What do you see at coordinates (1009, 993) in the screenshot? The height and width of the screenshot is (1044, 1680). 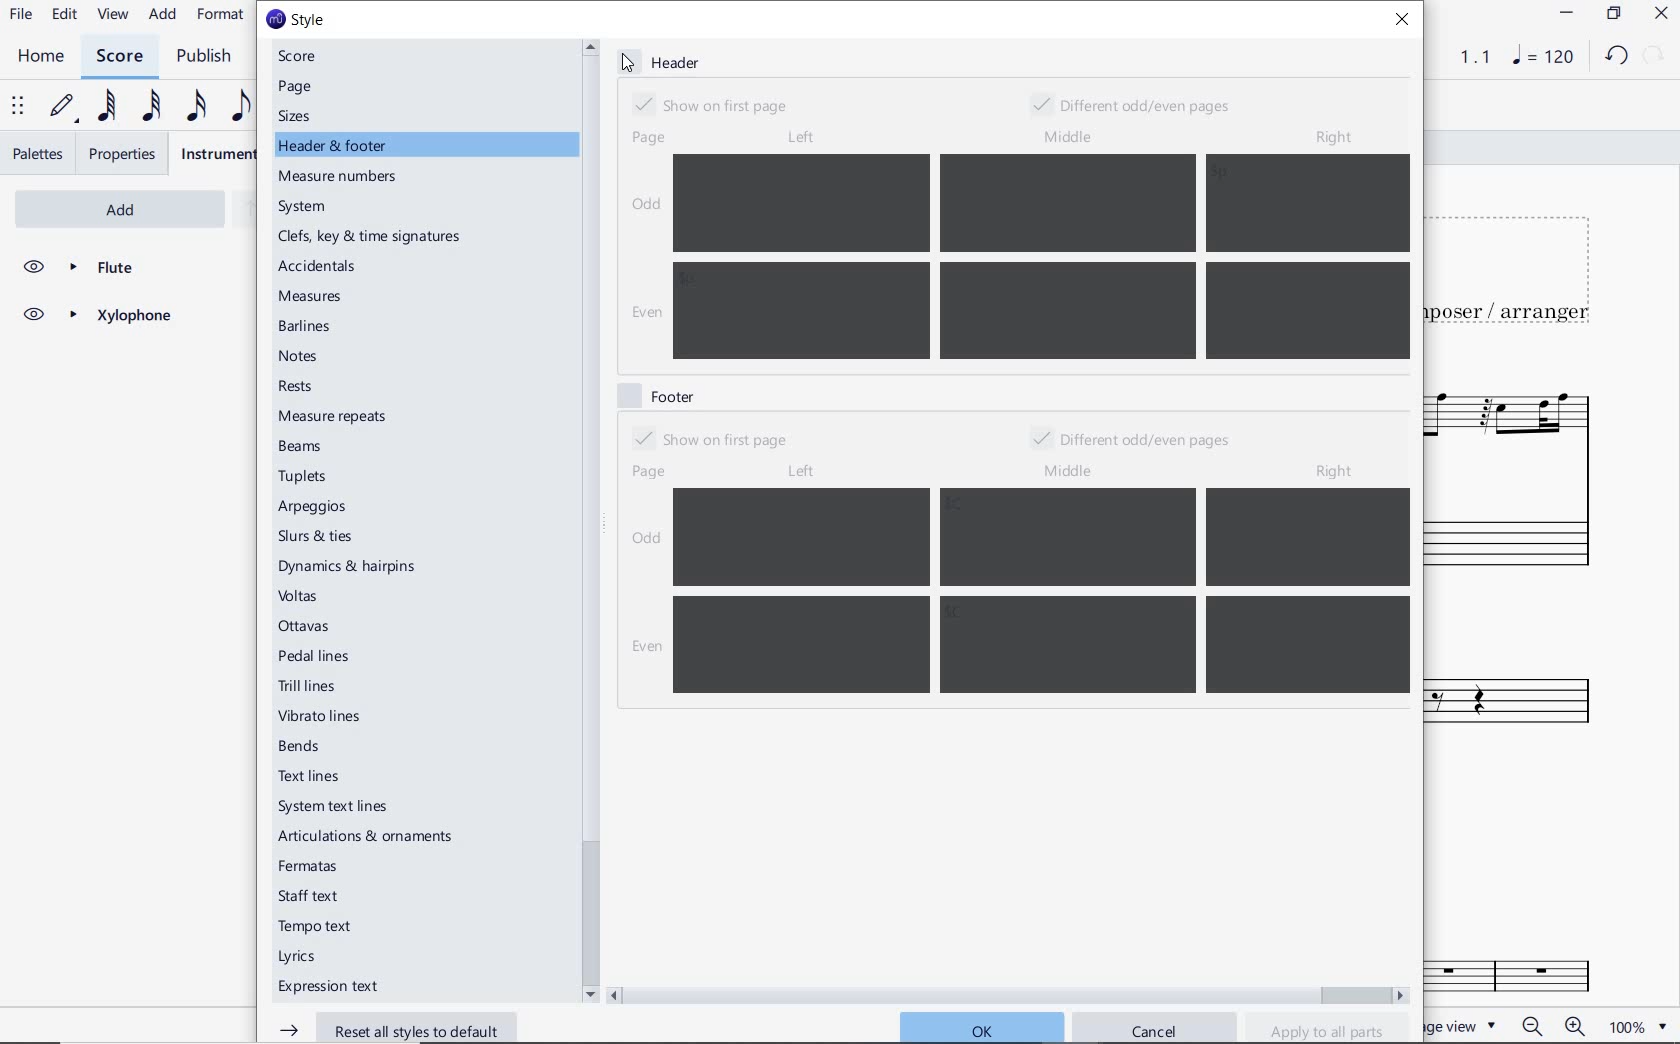 I see `scrollbar` at bounding box center [1009, 993].